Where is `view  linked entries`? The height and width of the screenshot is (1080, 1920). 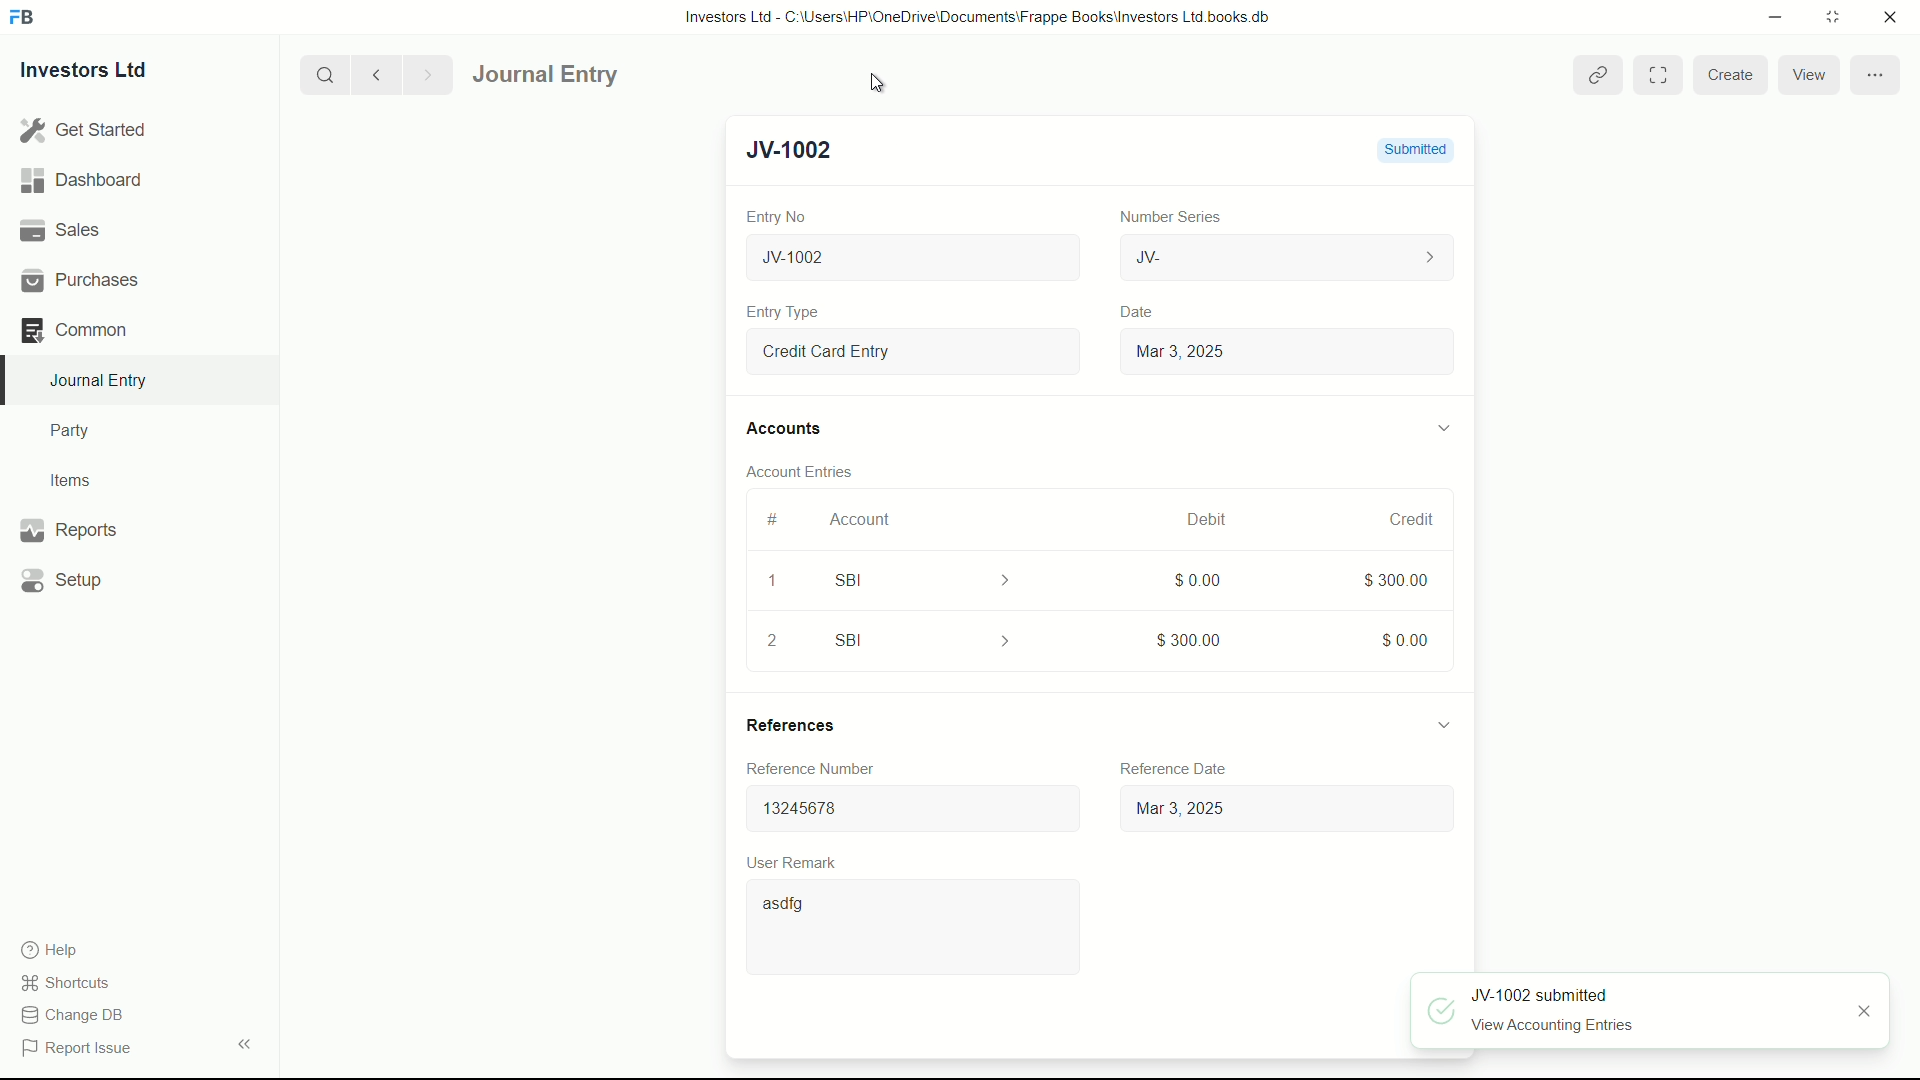 view  linked entries is located at coordinates (1599, 76).